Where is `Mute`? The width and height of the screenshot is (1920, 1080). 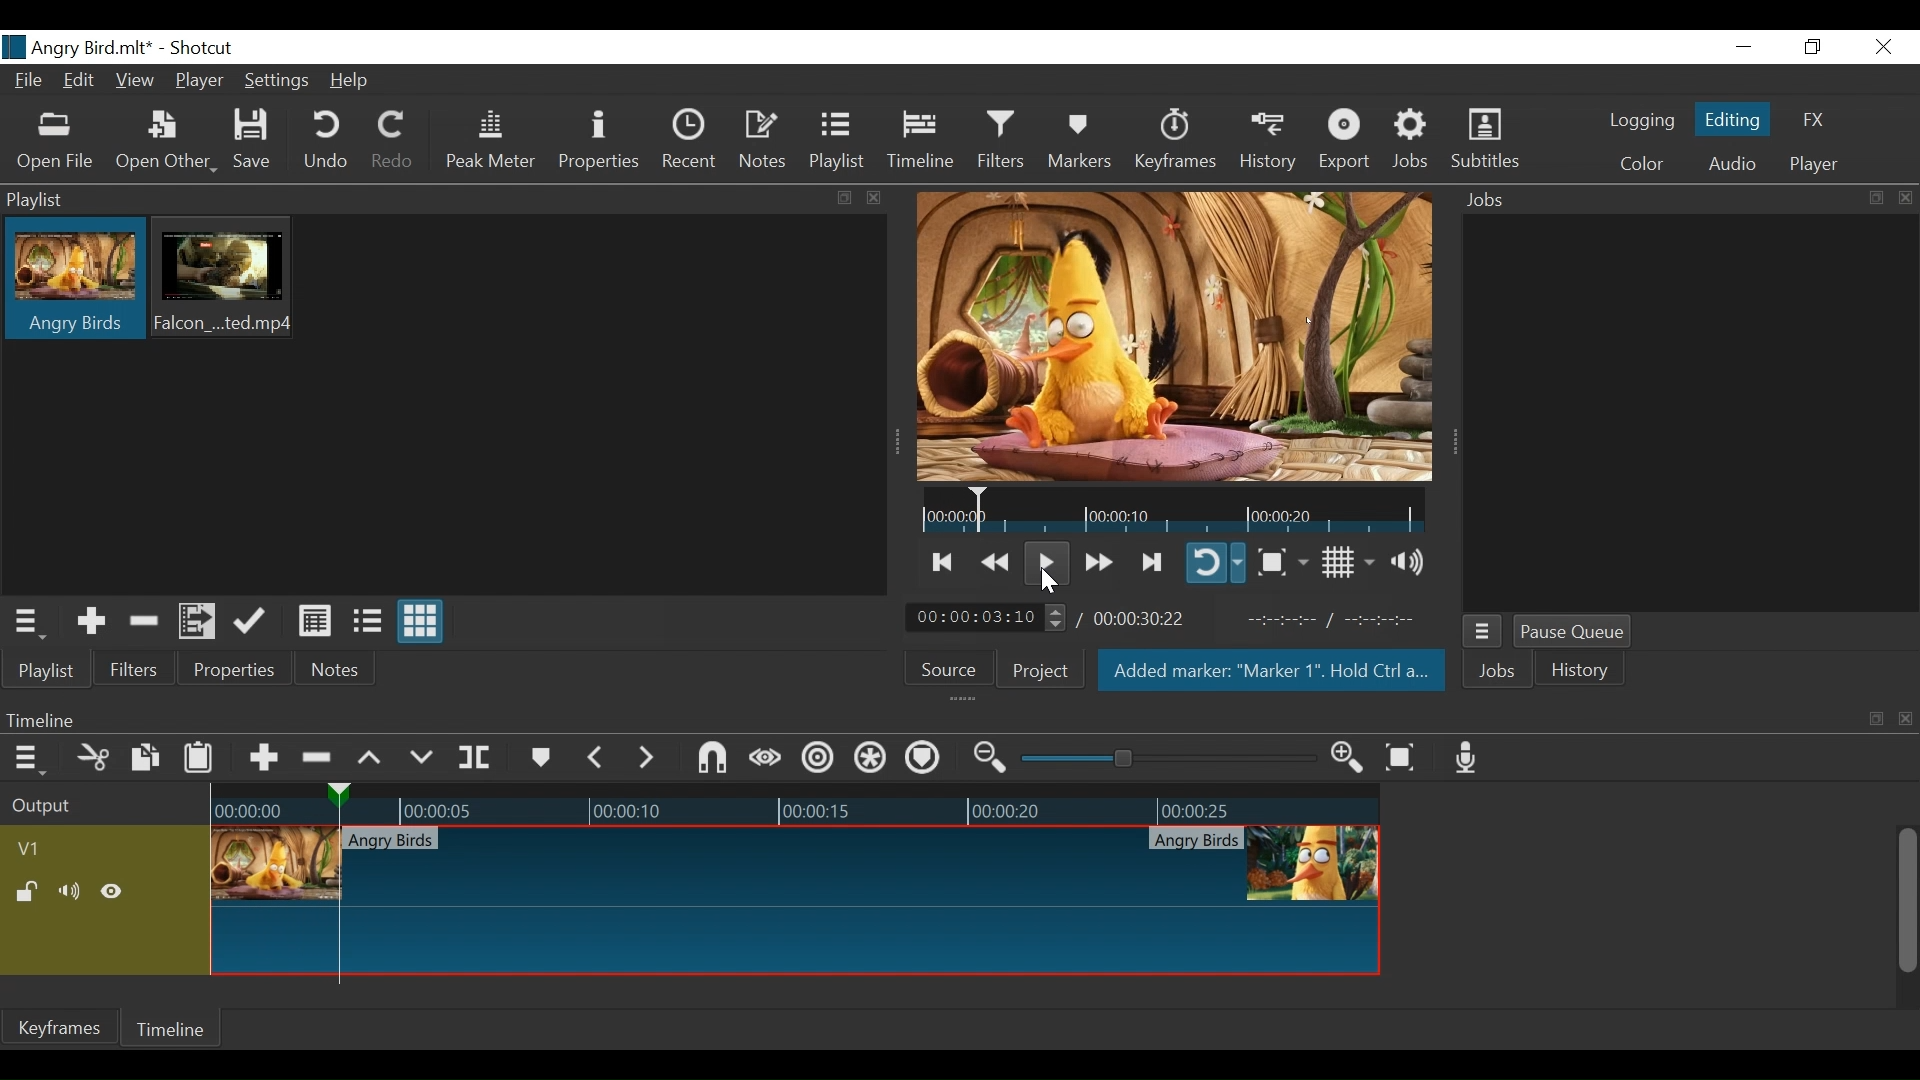
Mute is located at coordinates (71, 894).